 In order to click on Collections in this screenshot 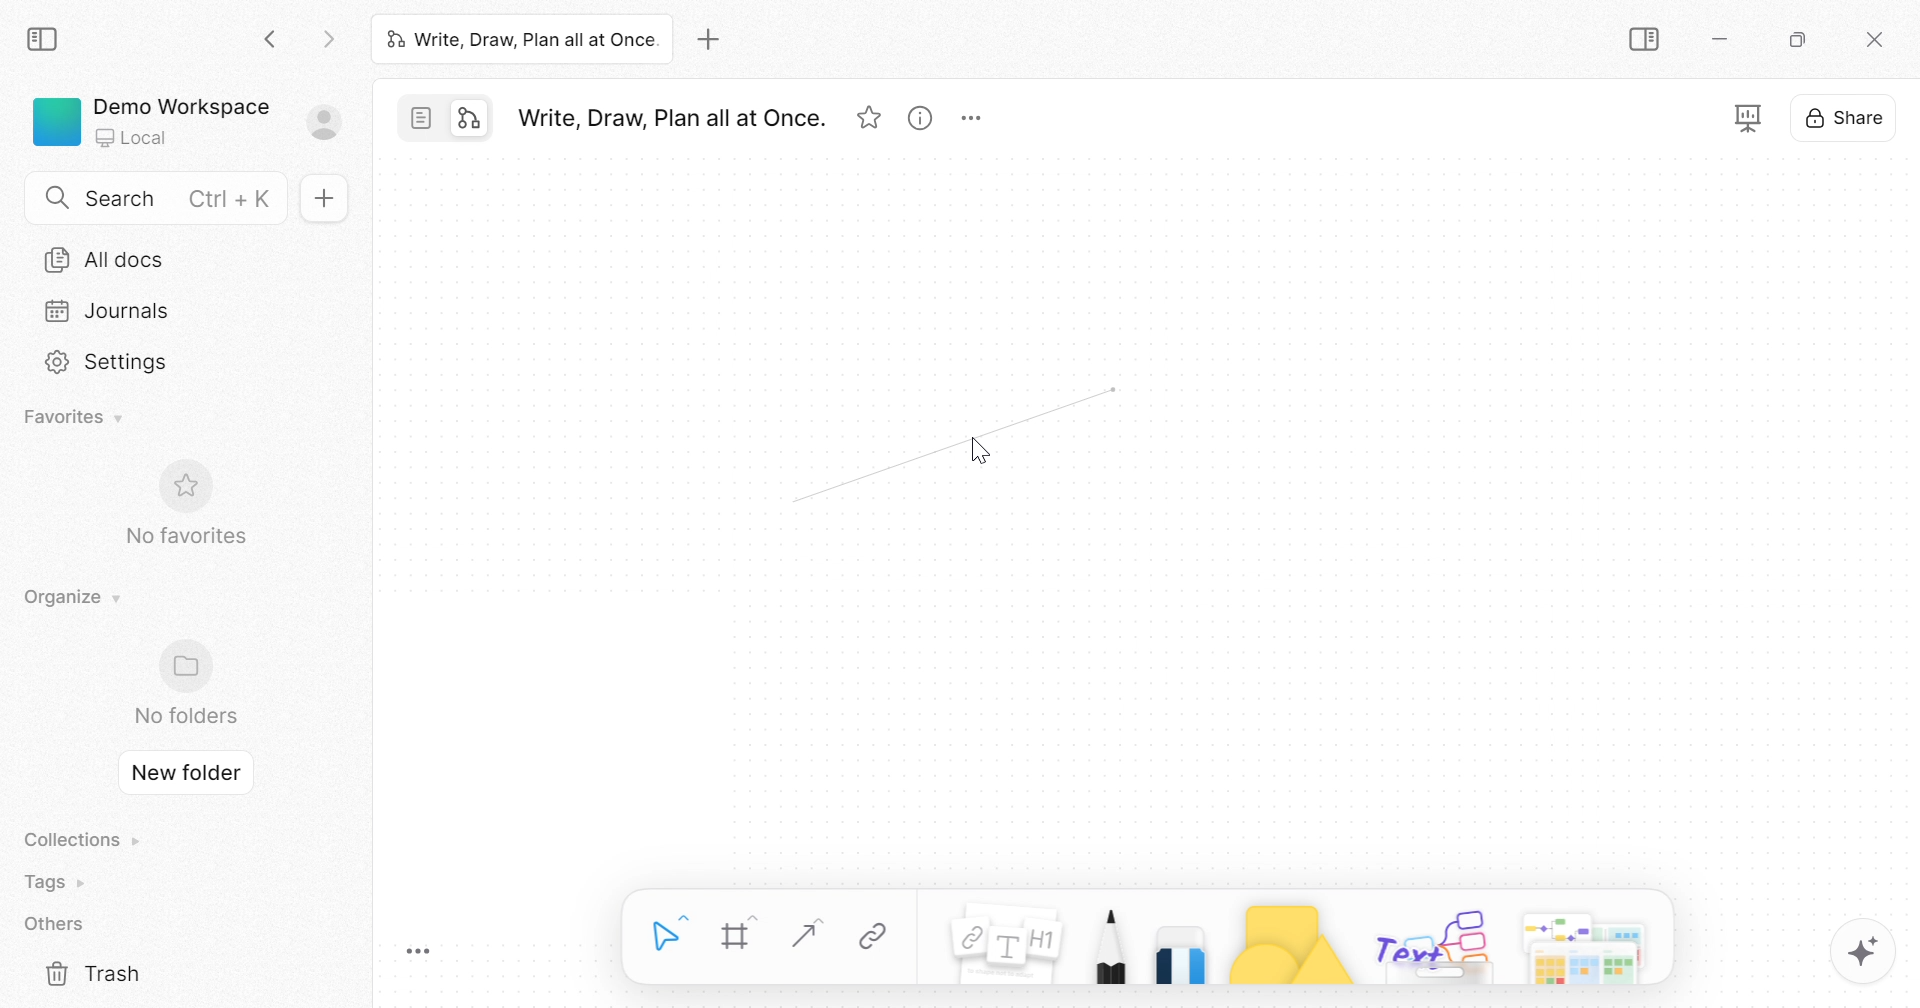, I will do `click(78, 840)`.